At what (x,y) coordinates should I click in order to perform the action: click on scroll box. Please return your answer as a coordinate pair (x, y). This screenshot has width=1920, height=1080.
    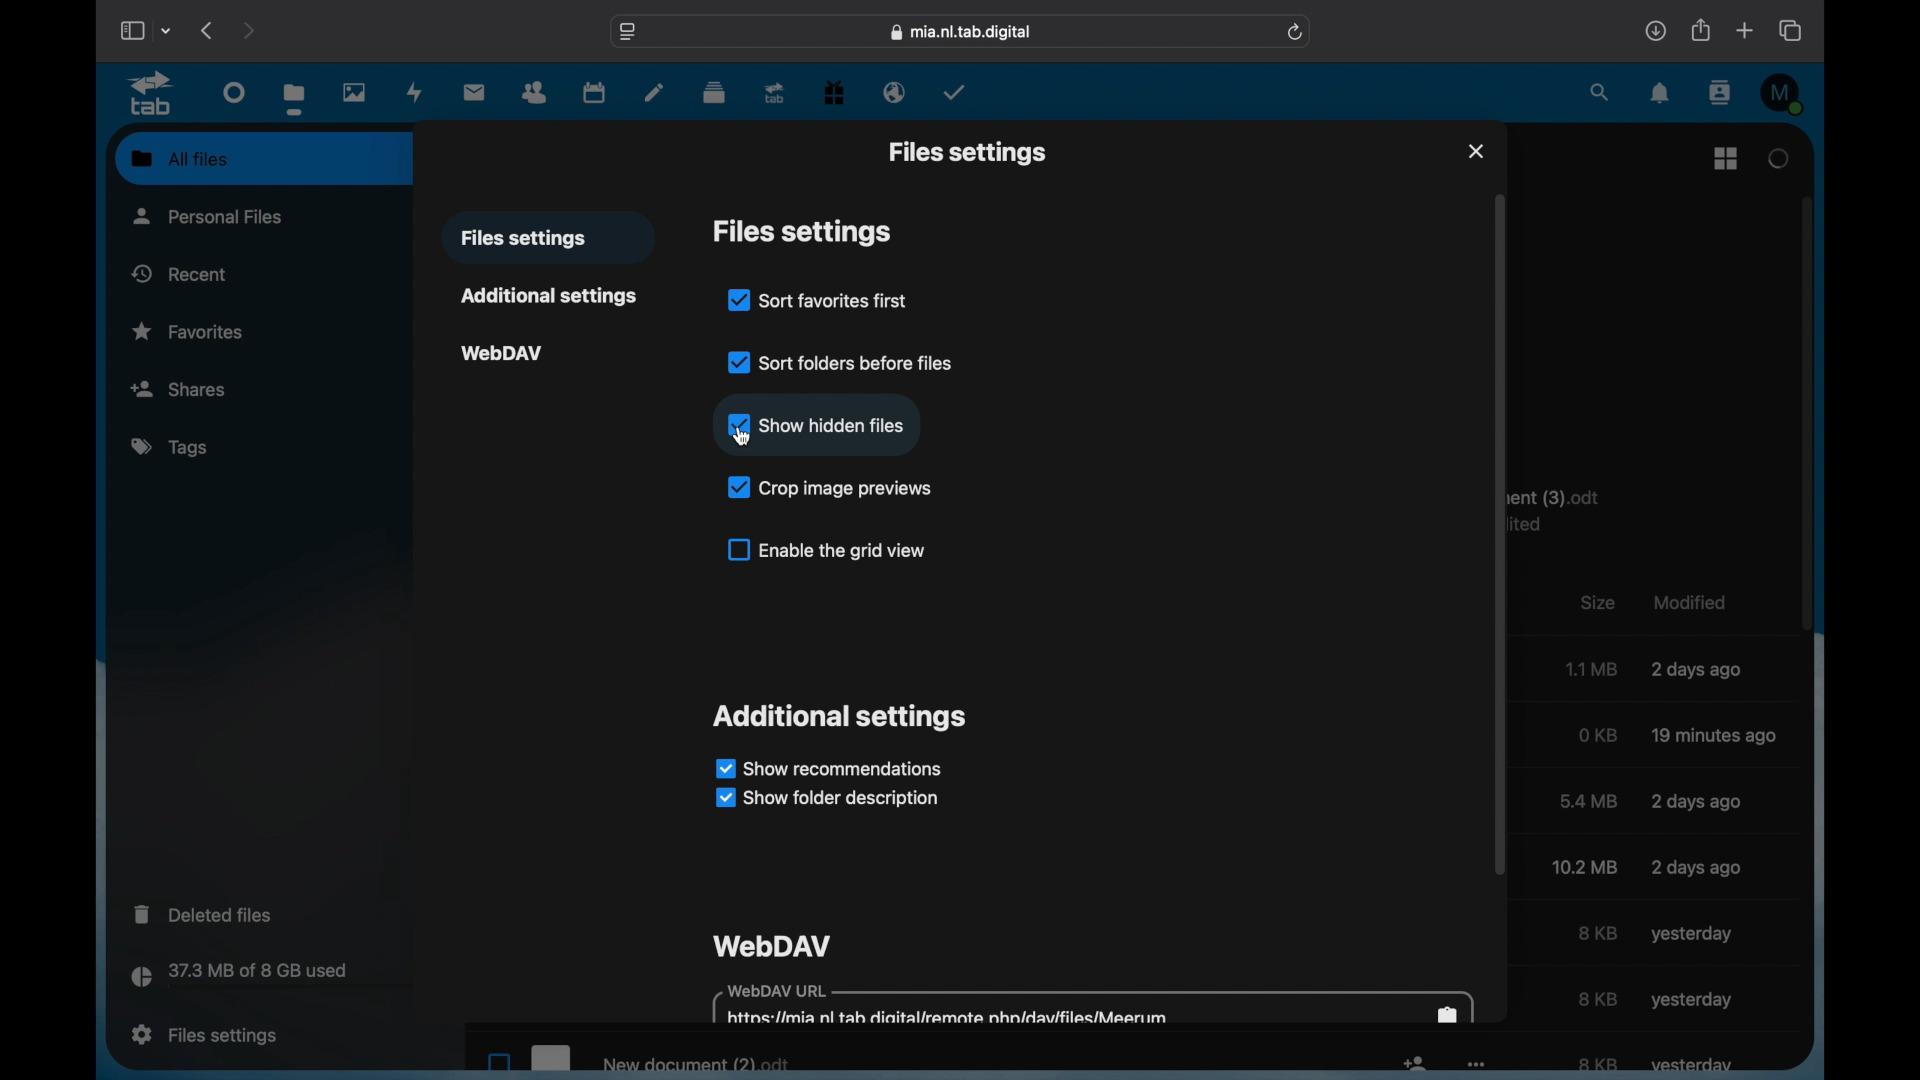
    Looking at the image, I should click on (1501, 536).